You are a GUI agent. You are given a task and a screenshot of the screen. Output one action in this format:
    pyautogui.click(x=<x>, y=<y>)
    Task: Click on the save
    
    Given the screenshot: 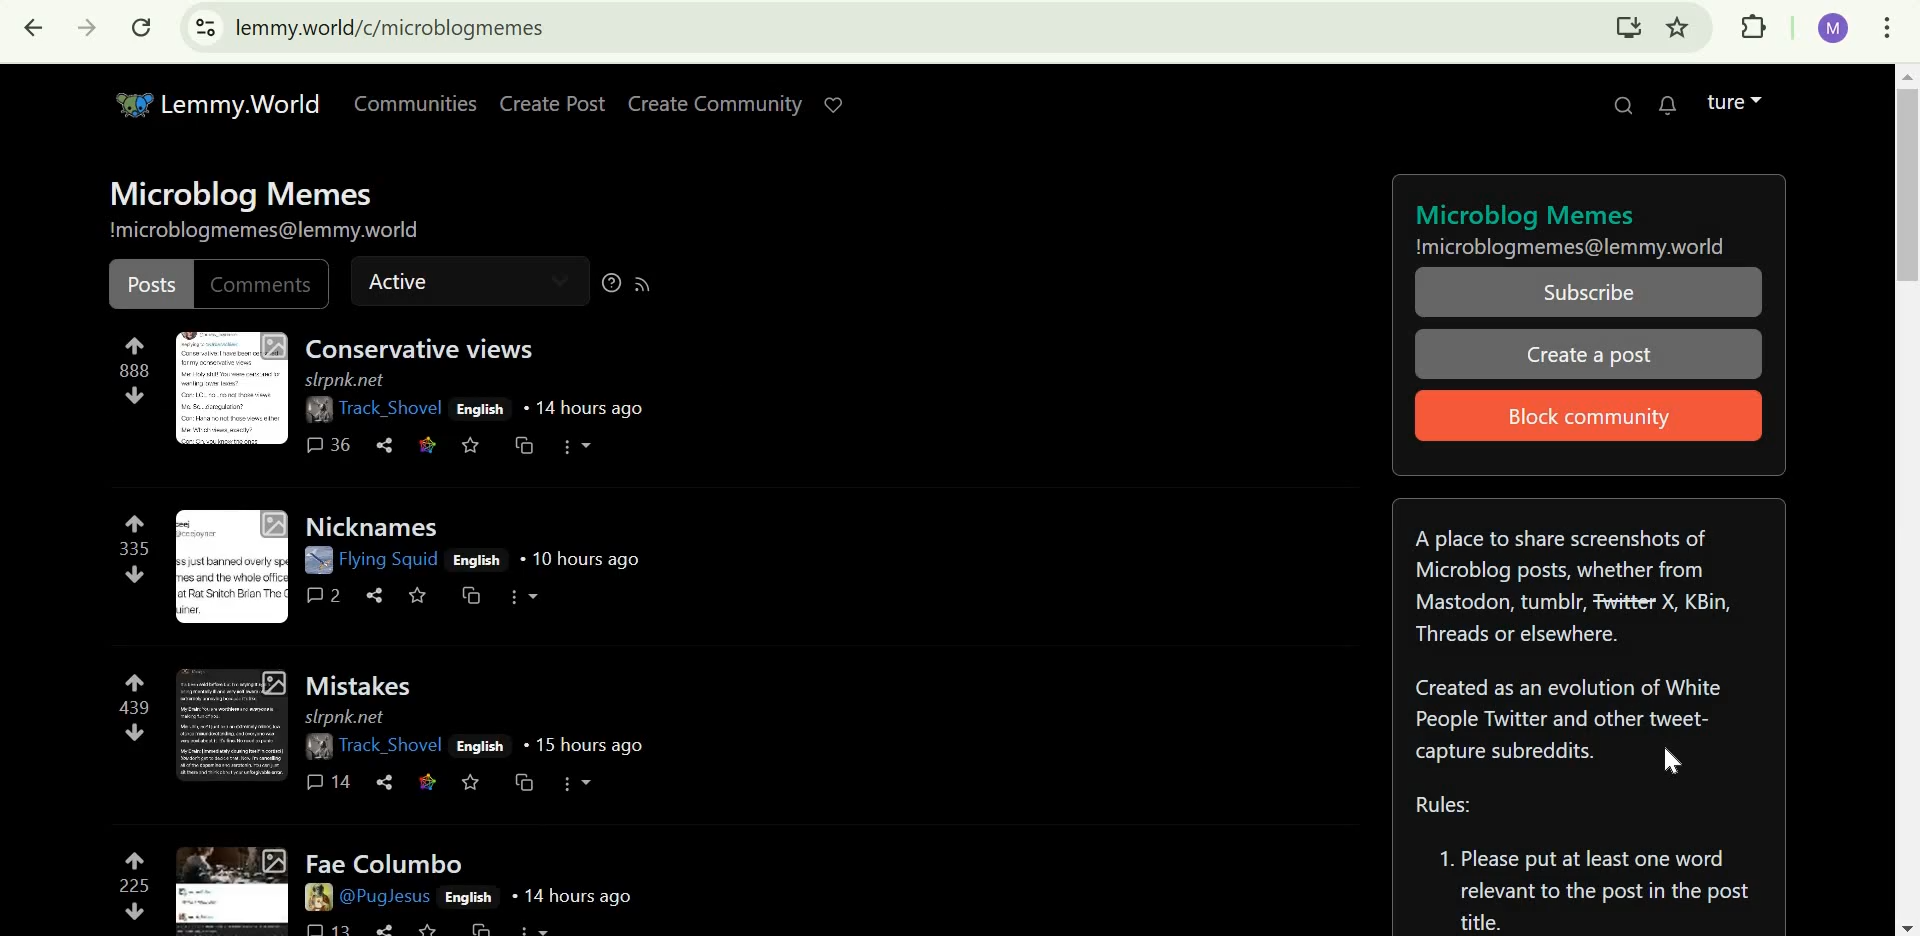 What is the action you would take?
    pyautogui.click(x=473, y=784)
    